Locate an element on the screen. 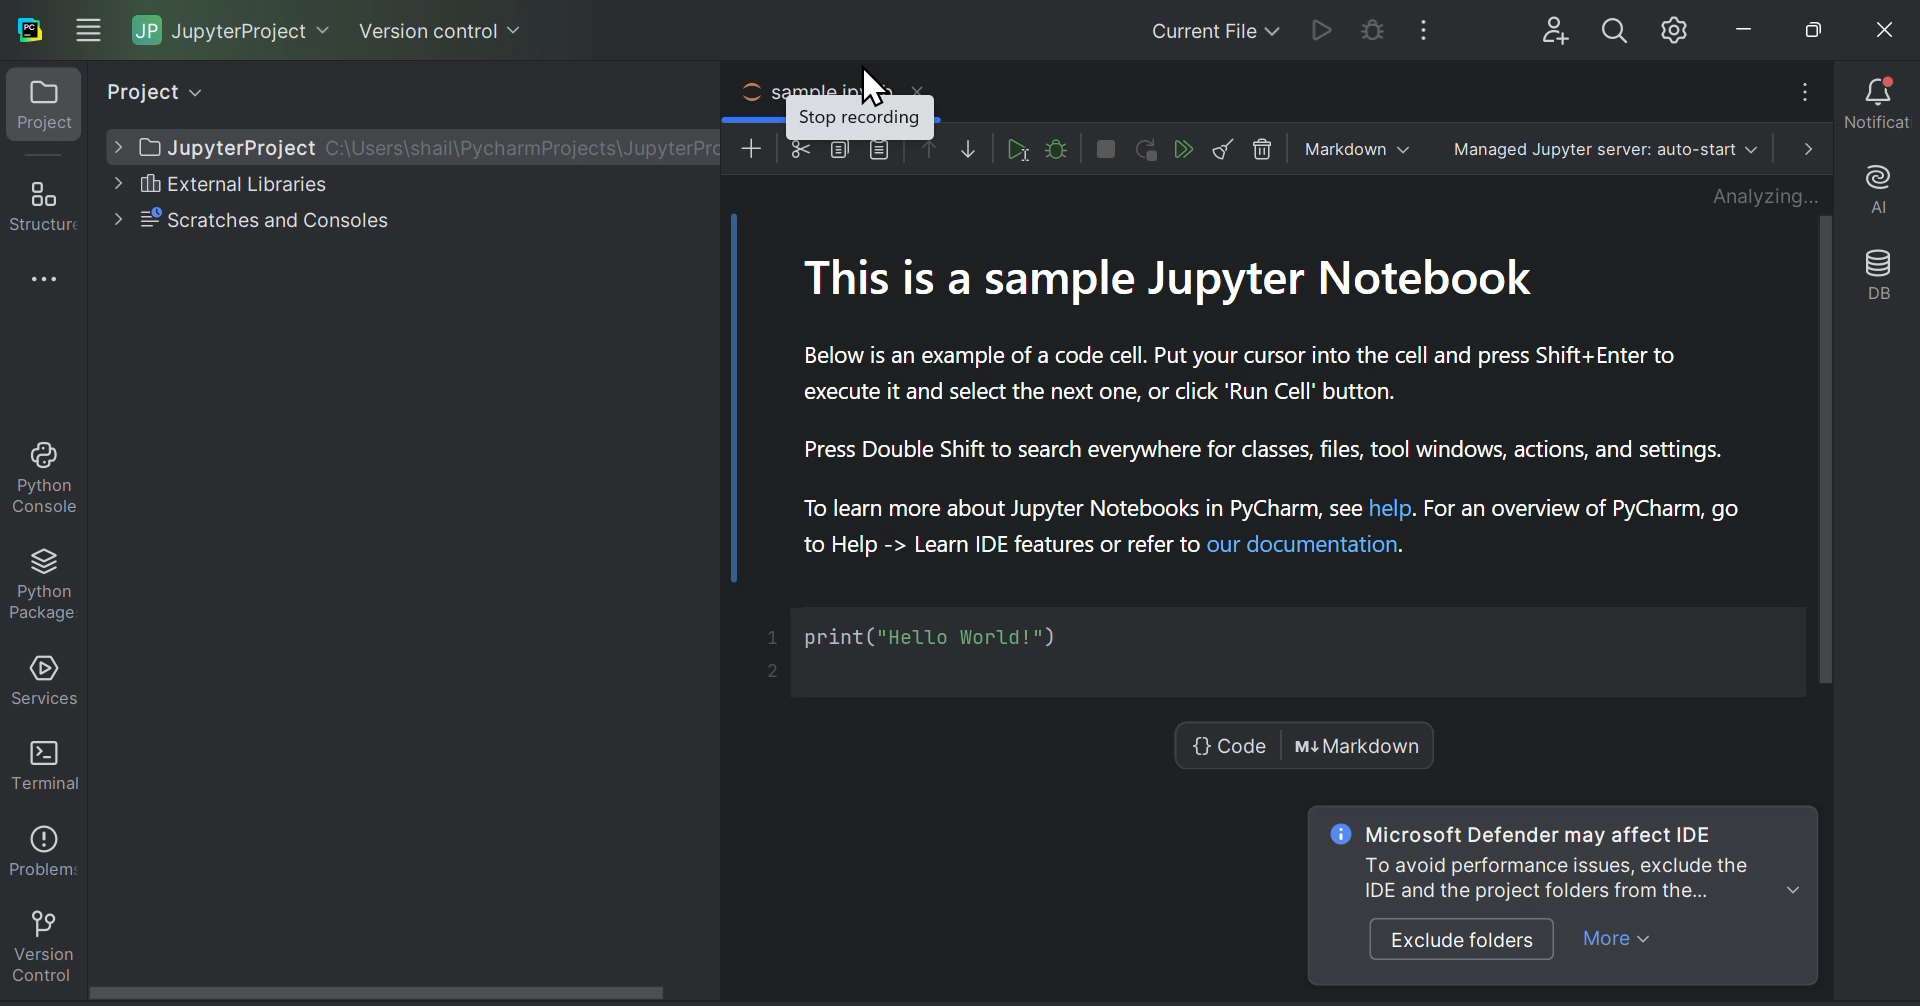 The width and height of the screenshot is (1920, 1006). cut cell is located at coordinates (801, 149).